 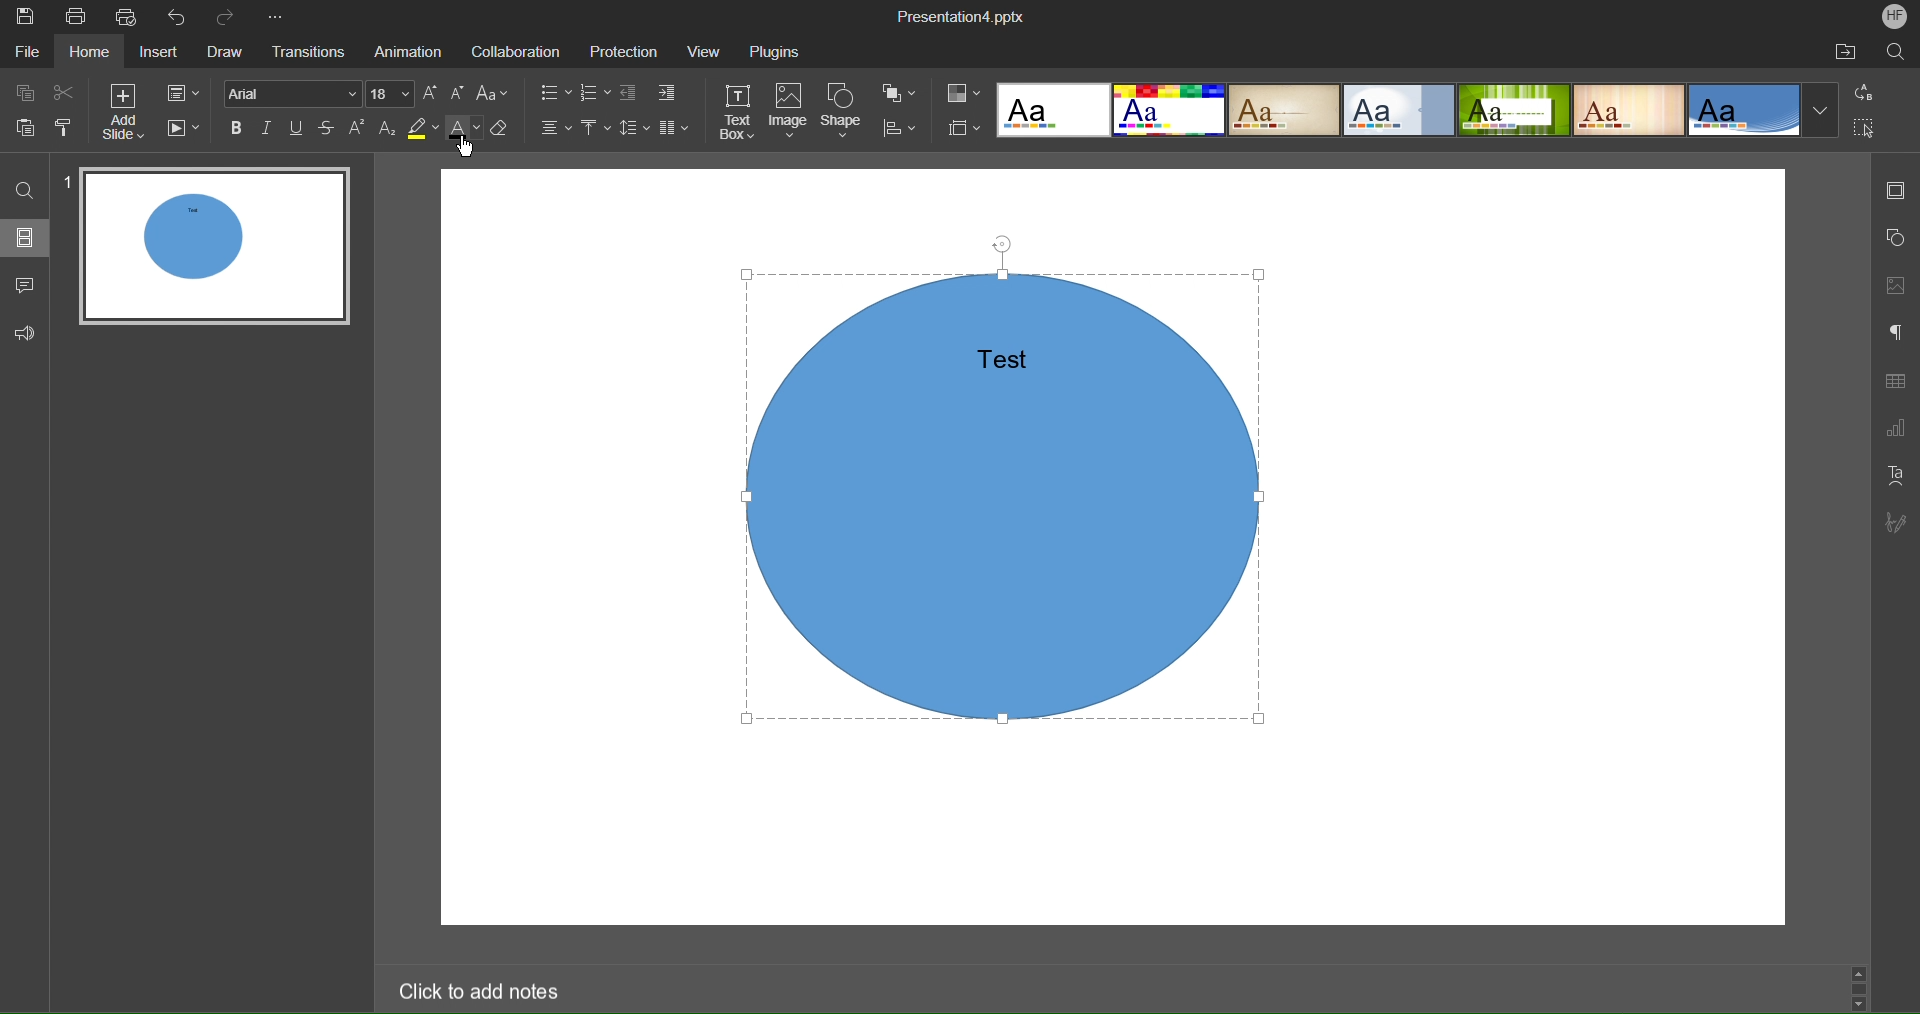 What do you see at coordinates (1895, 525) in the screenshot?
I see `Signature` at bounding box center [1895, 525].